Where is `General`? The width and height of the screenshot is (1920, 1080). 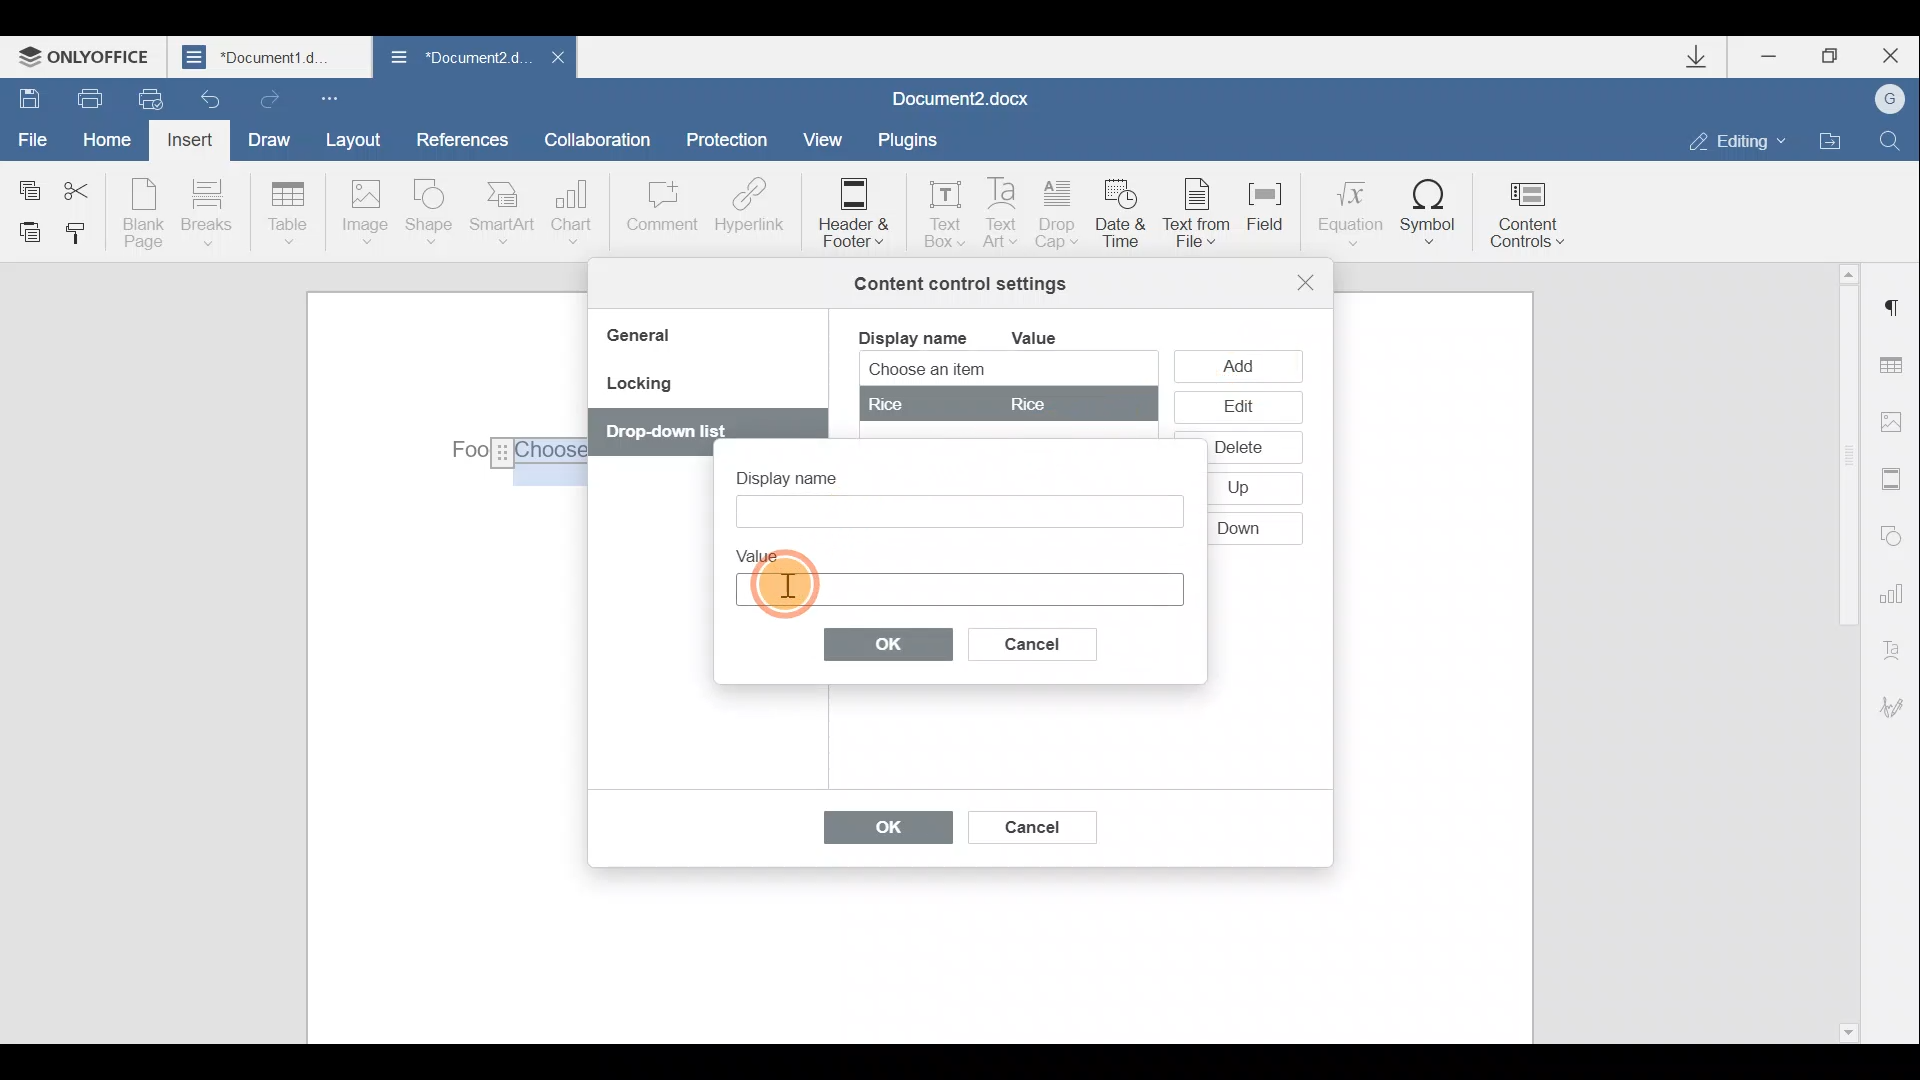
General is located at coordinates (646, 338).